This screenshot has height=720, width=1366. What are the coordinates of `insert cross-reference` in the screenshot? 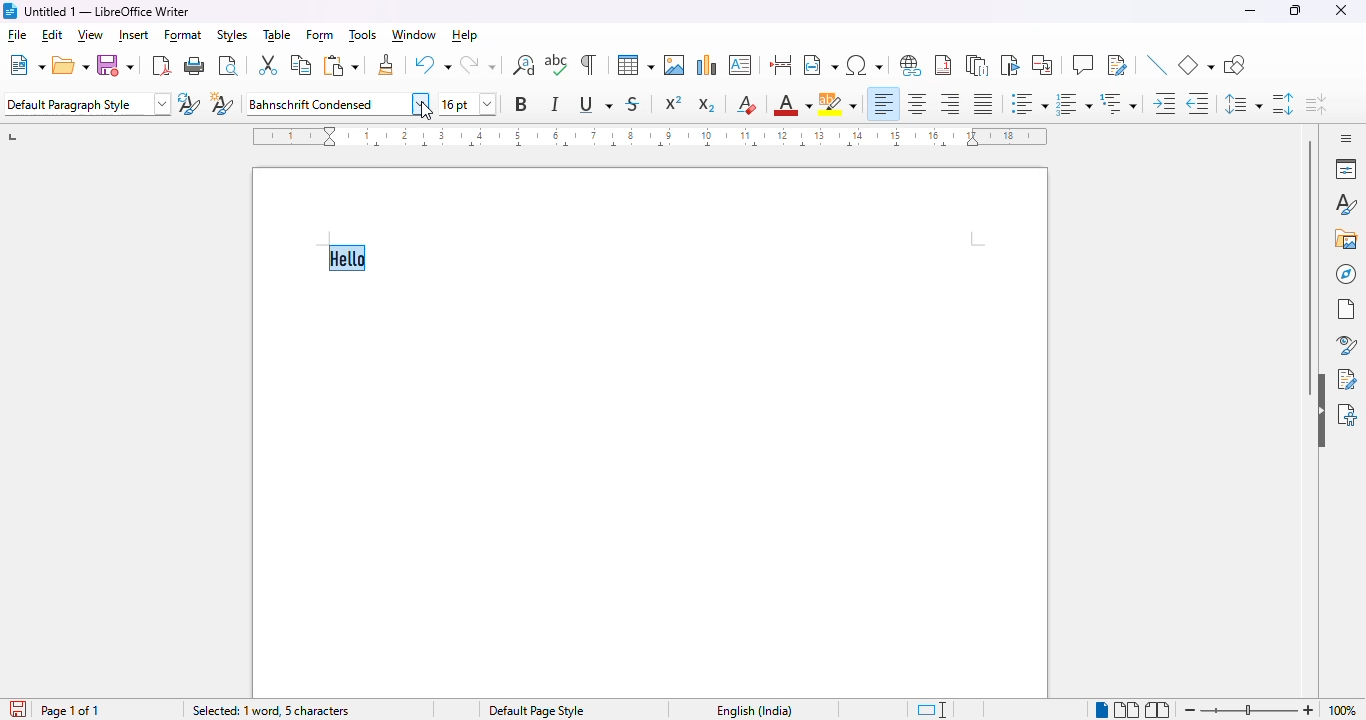 It's located at (1042, 64).